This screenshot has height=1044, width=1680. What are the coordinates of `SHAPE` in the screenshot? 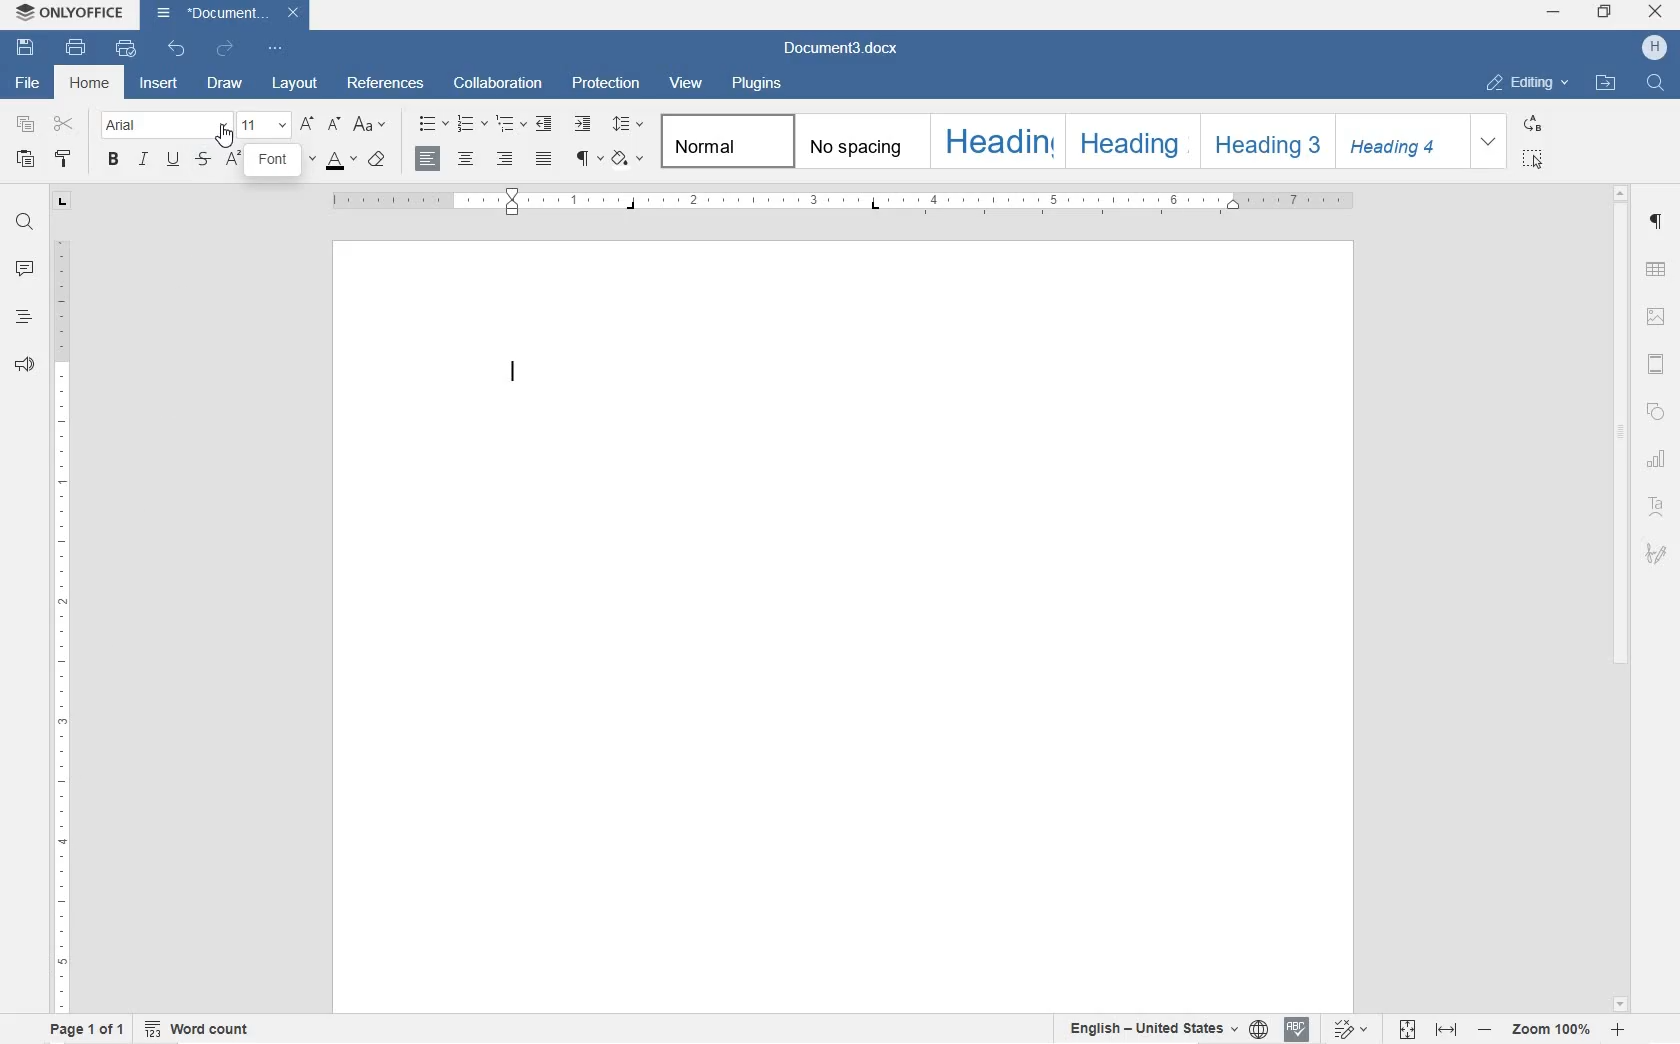 It's located at (1656, 409).